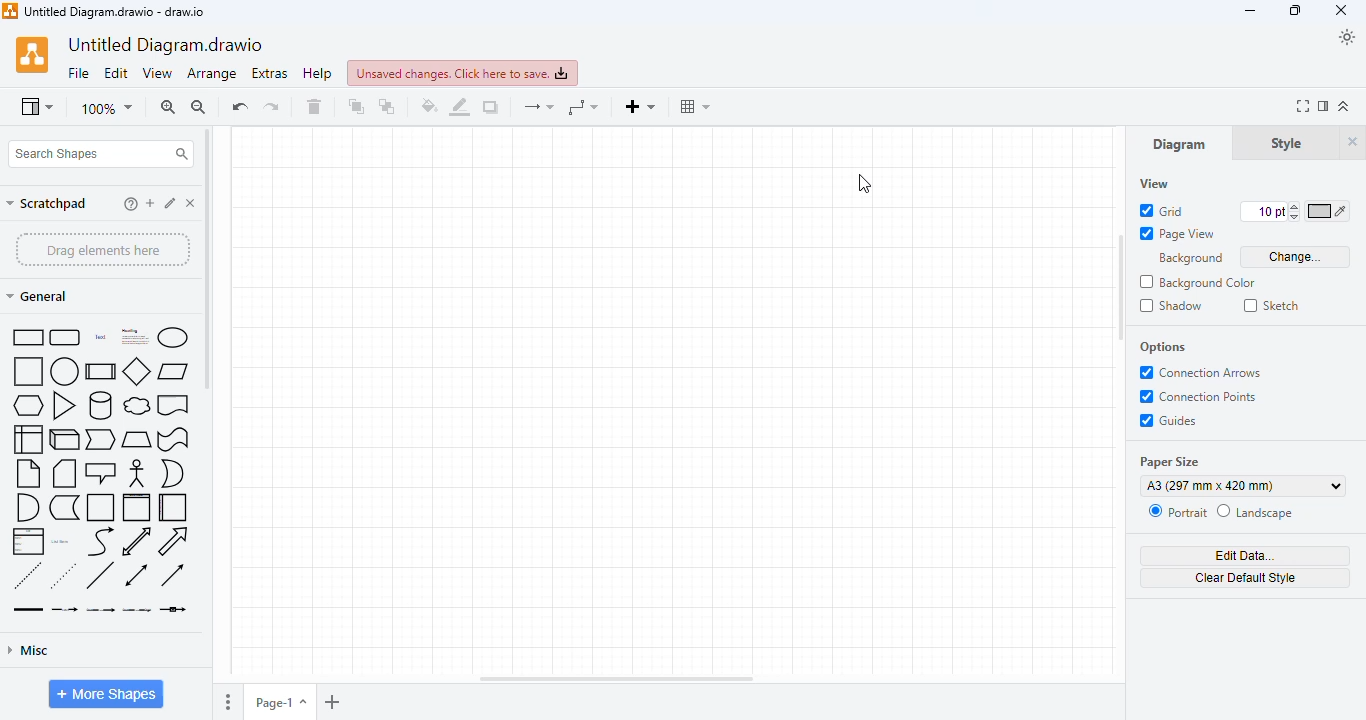 Image resolution: width=1366 pixels, height=720 pixels. Describe the element at coordinates (107, 694) in the screenshot. I see `more shapes` at that location.